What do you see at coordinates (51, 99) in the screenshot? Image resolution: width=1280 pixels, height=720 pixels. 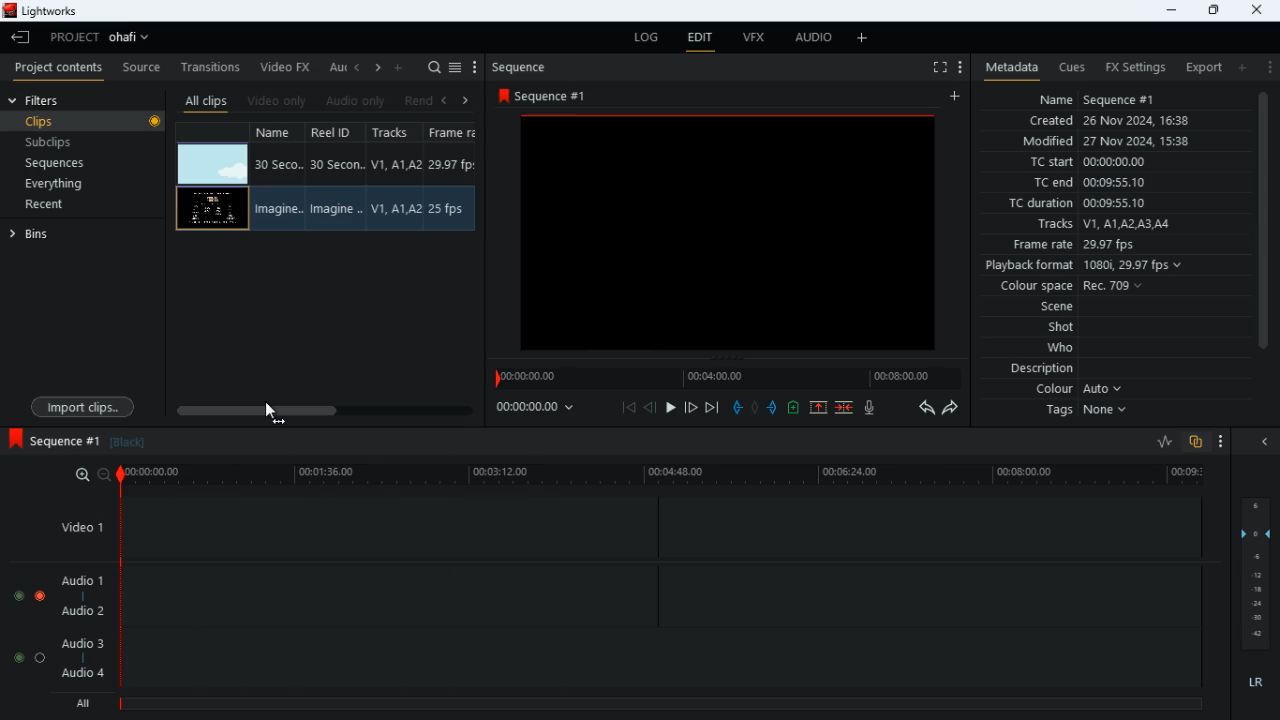 I see `filters` at bounding box center [51, 99].